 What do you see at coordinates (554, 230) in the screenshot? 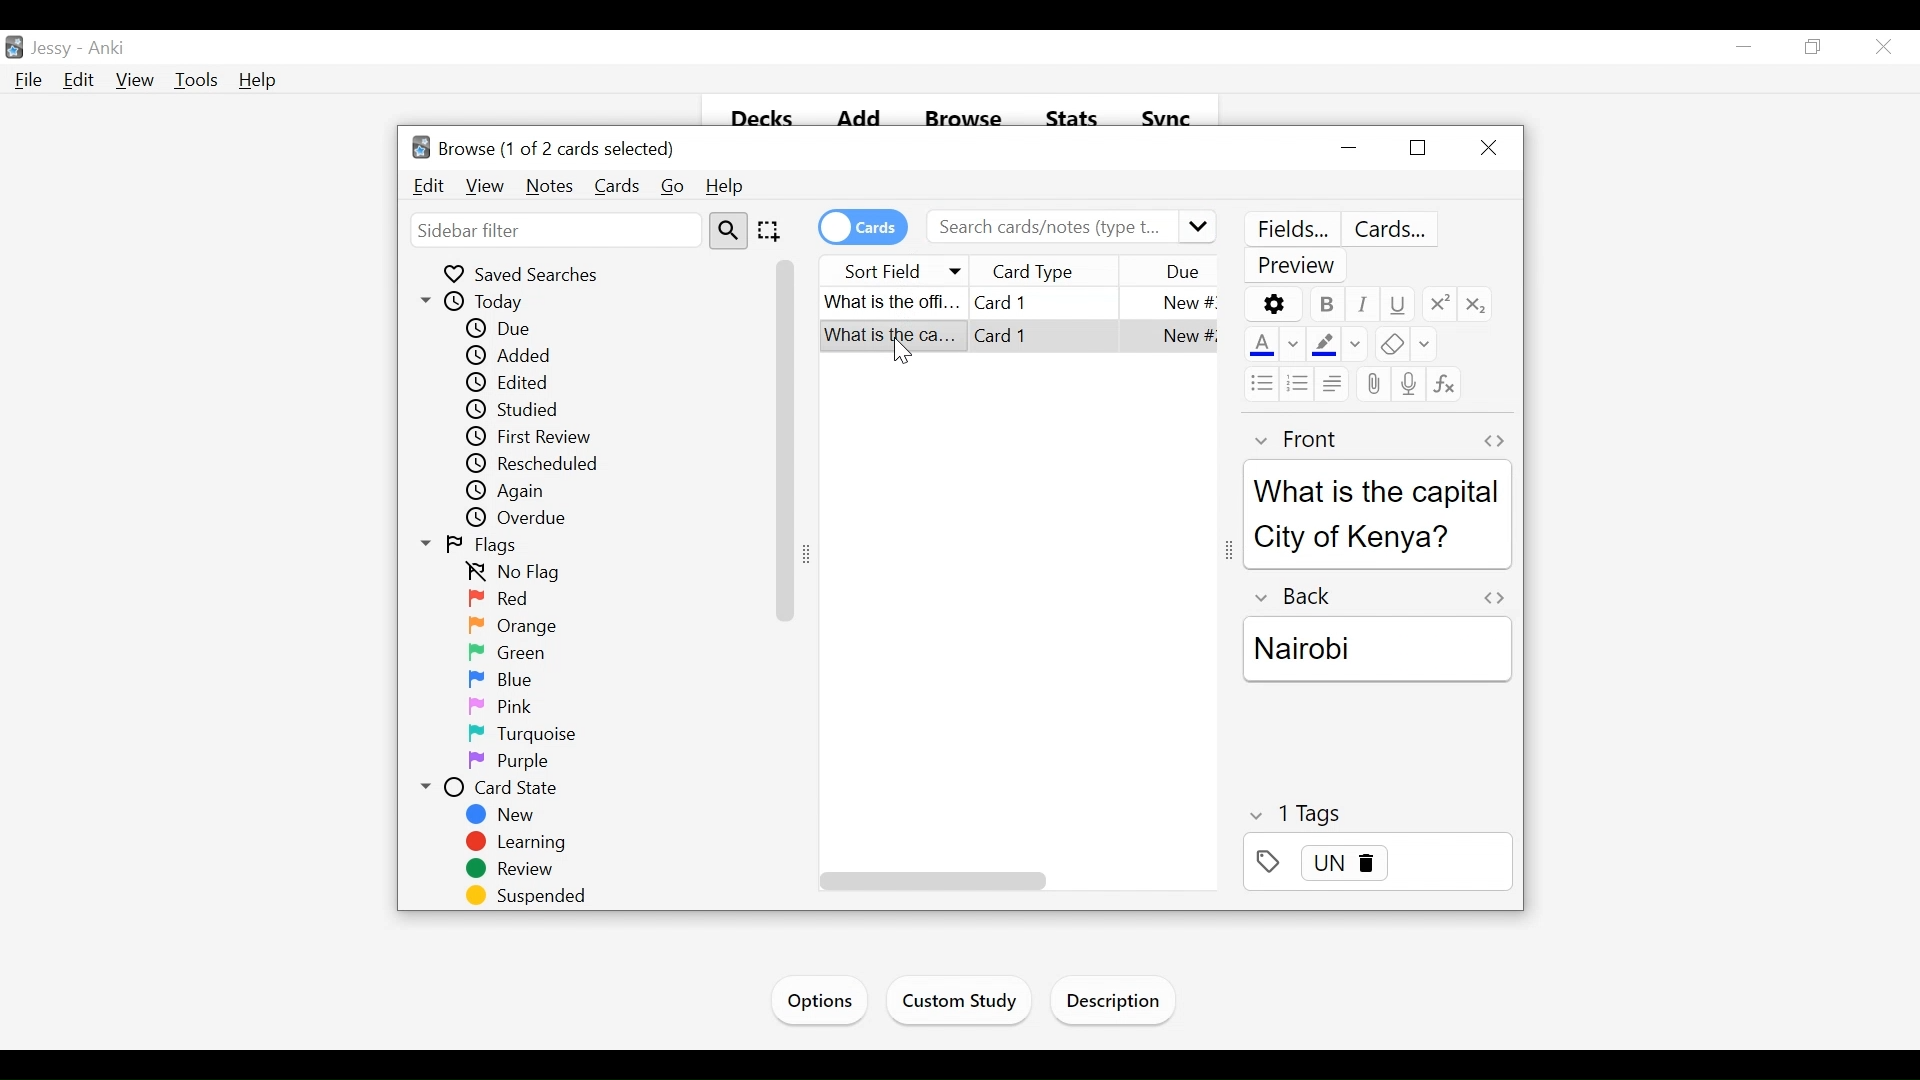
I see `Sidebar Filter` at bounding box center [554, 230].